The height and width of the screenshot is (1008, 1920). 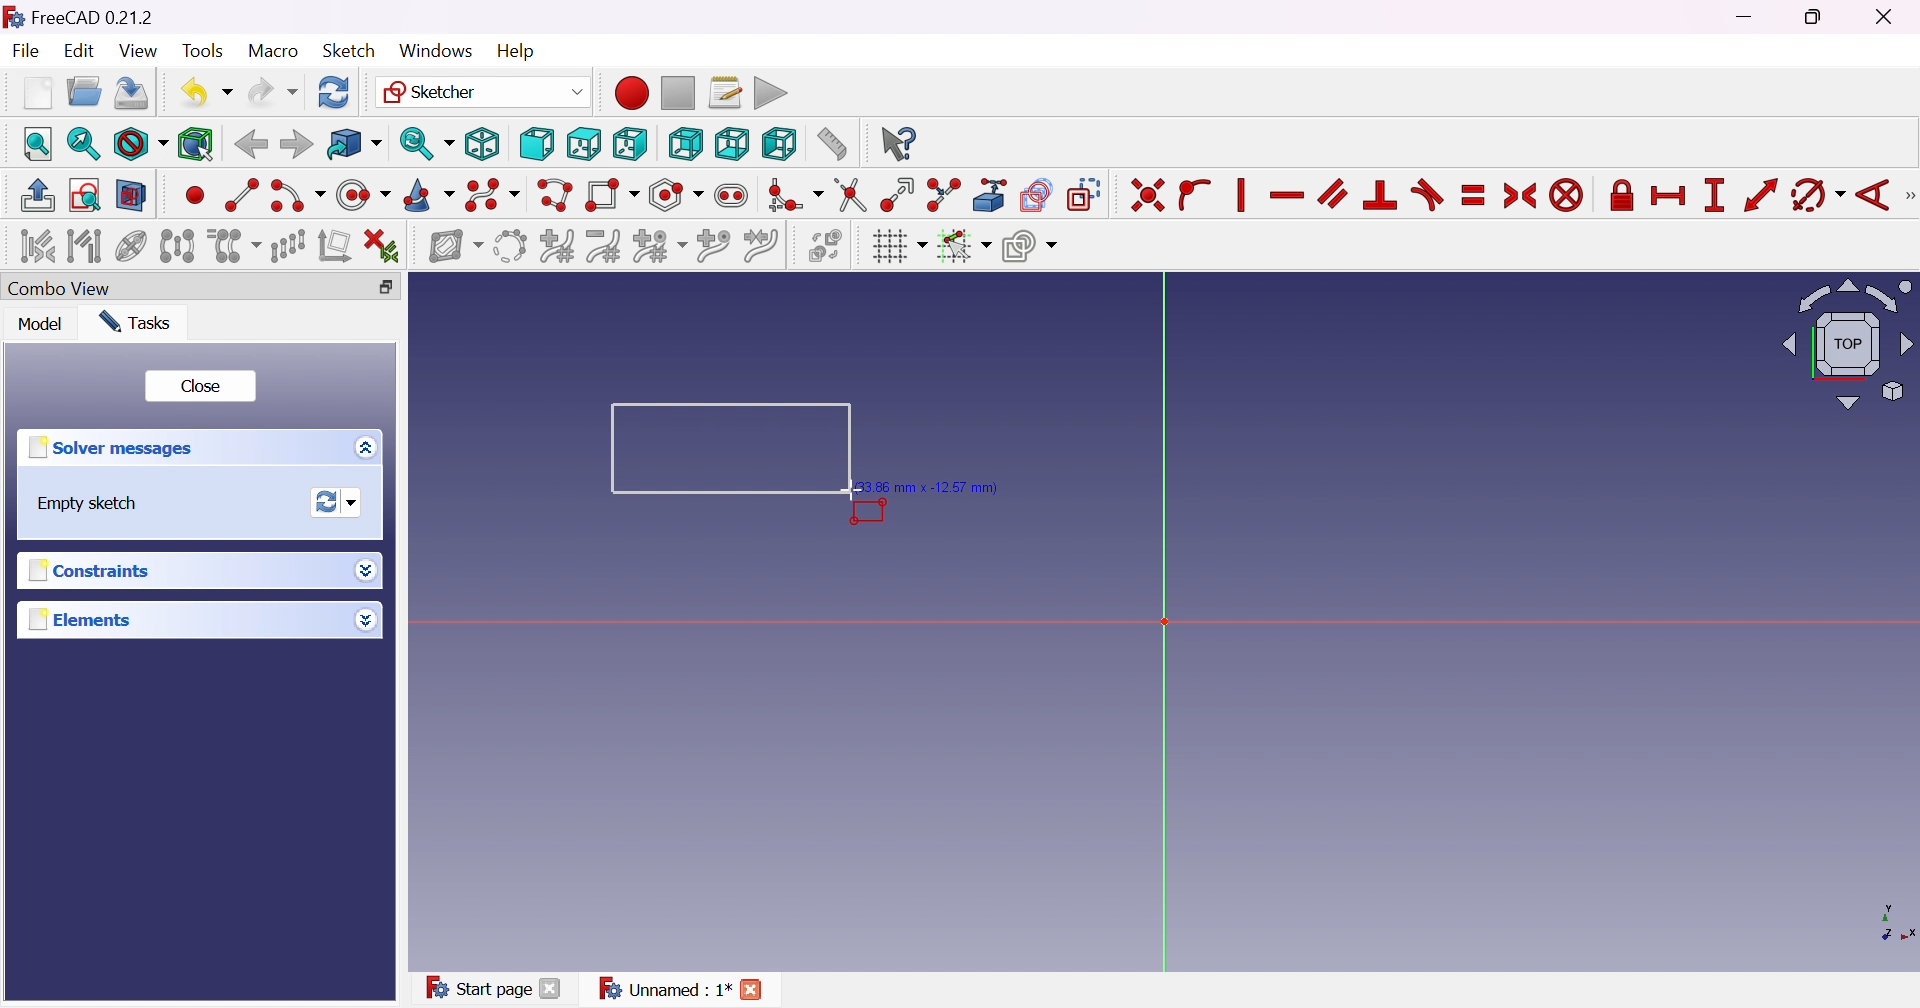 What do you see at coordinates (1751, 17) in the screenshot?
I see `Minimize` at bounding box center [1751, 17].